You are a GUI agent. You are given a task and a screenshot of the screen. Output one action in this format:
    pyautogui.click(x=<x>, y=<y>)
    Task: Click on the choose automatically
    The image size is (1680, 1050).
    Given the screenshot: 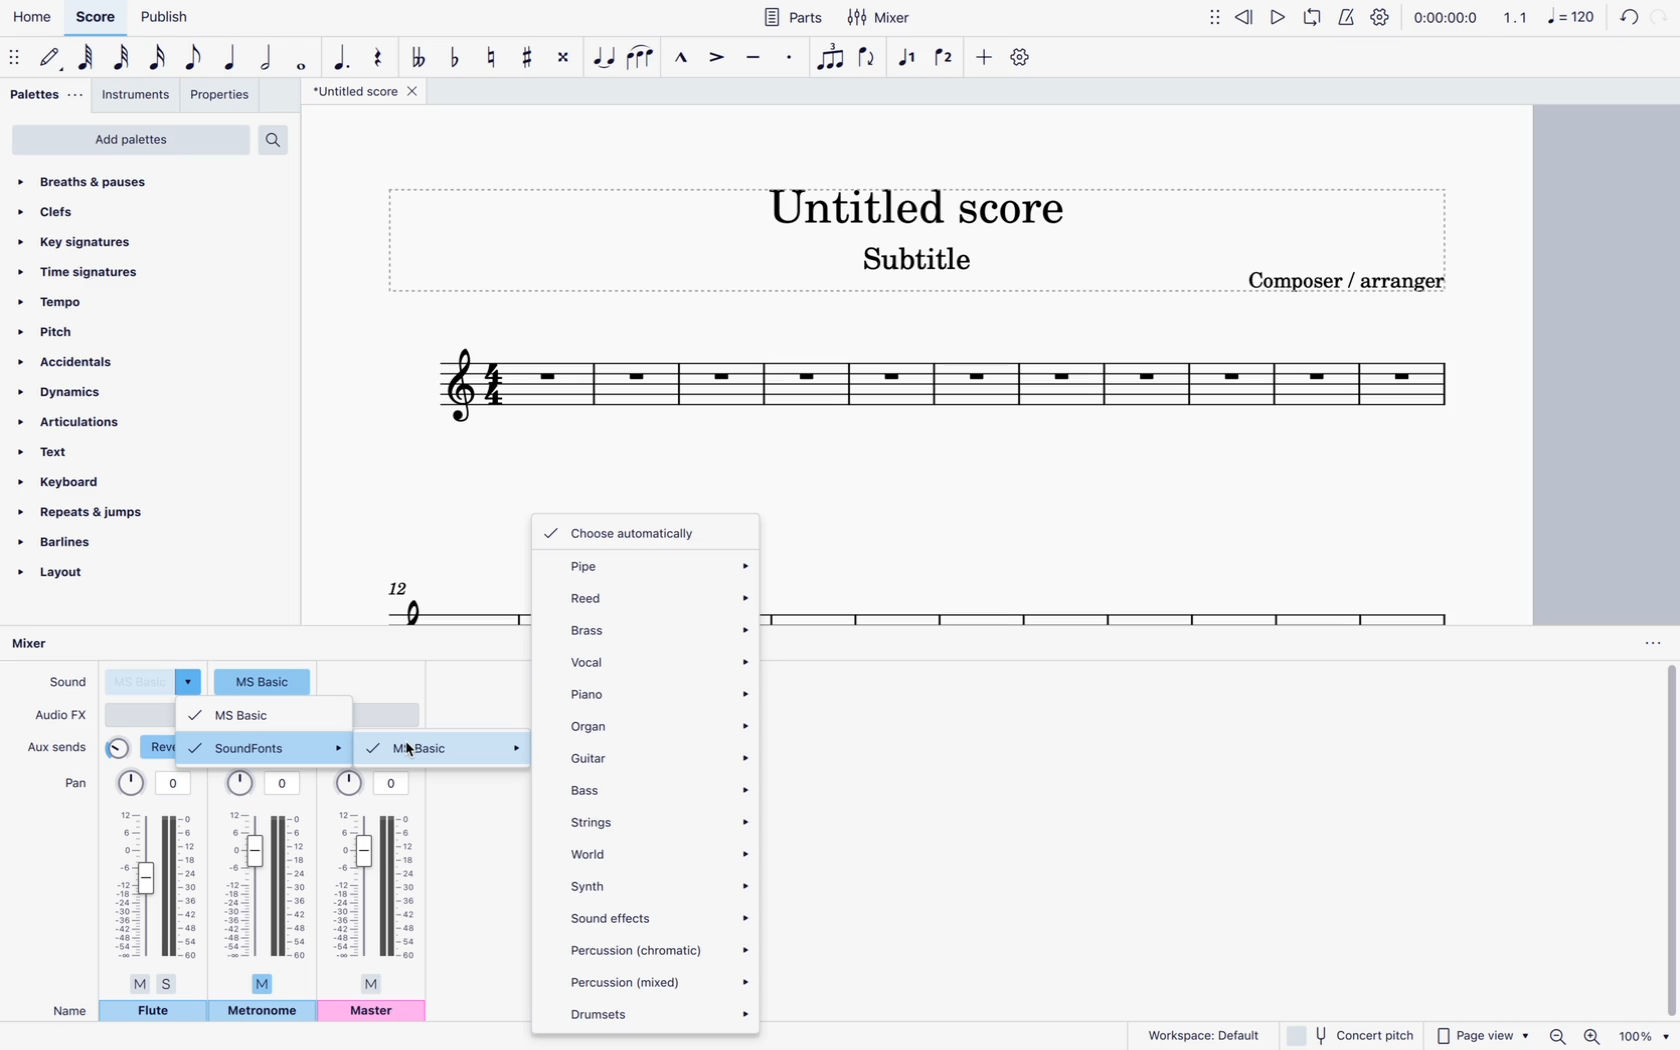 What is the action you would take?
    pyautogui.click(x=631, y=532)
    